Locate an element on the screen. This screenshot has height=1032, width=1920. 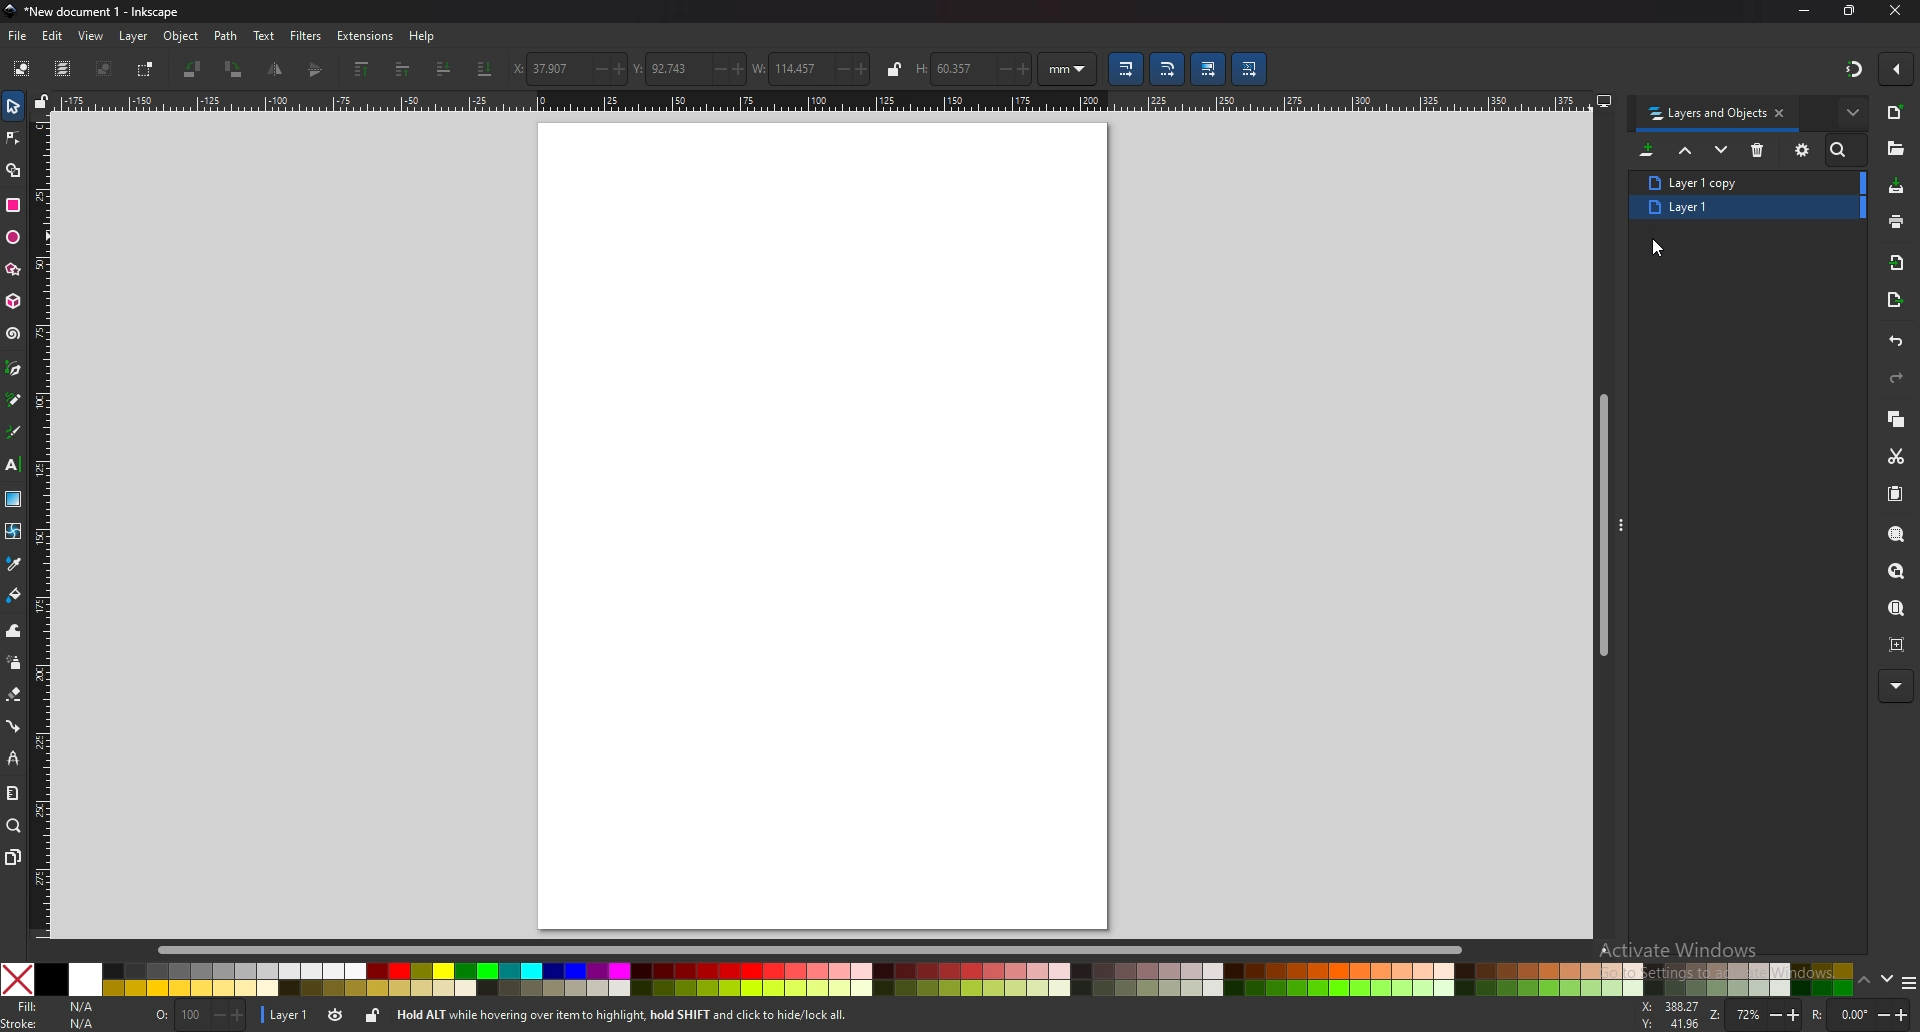
delete is located at coordinates (1758, 150).